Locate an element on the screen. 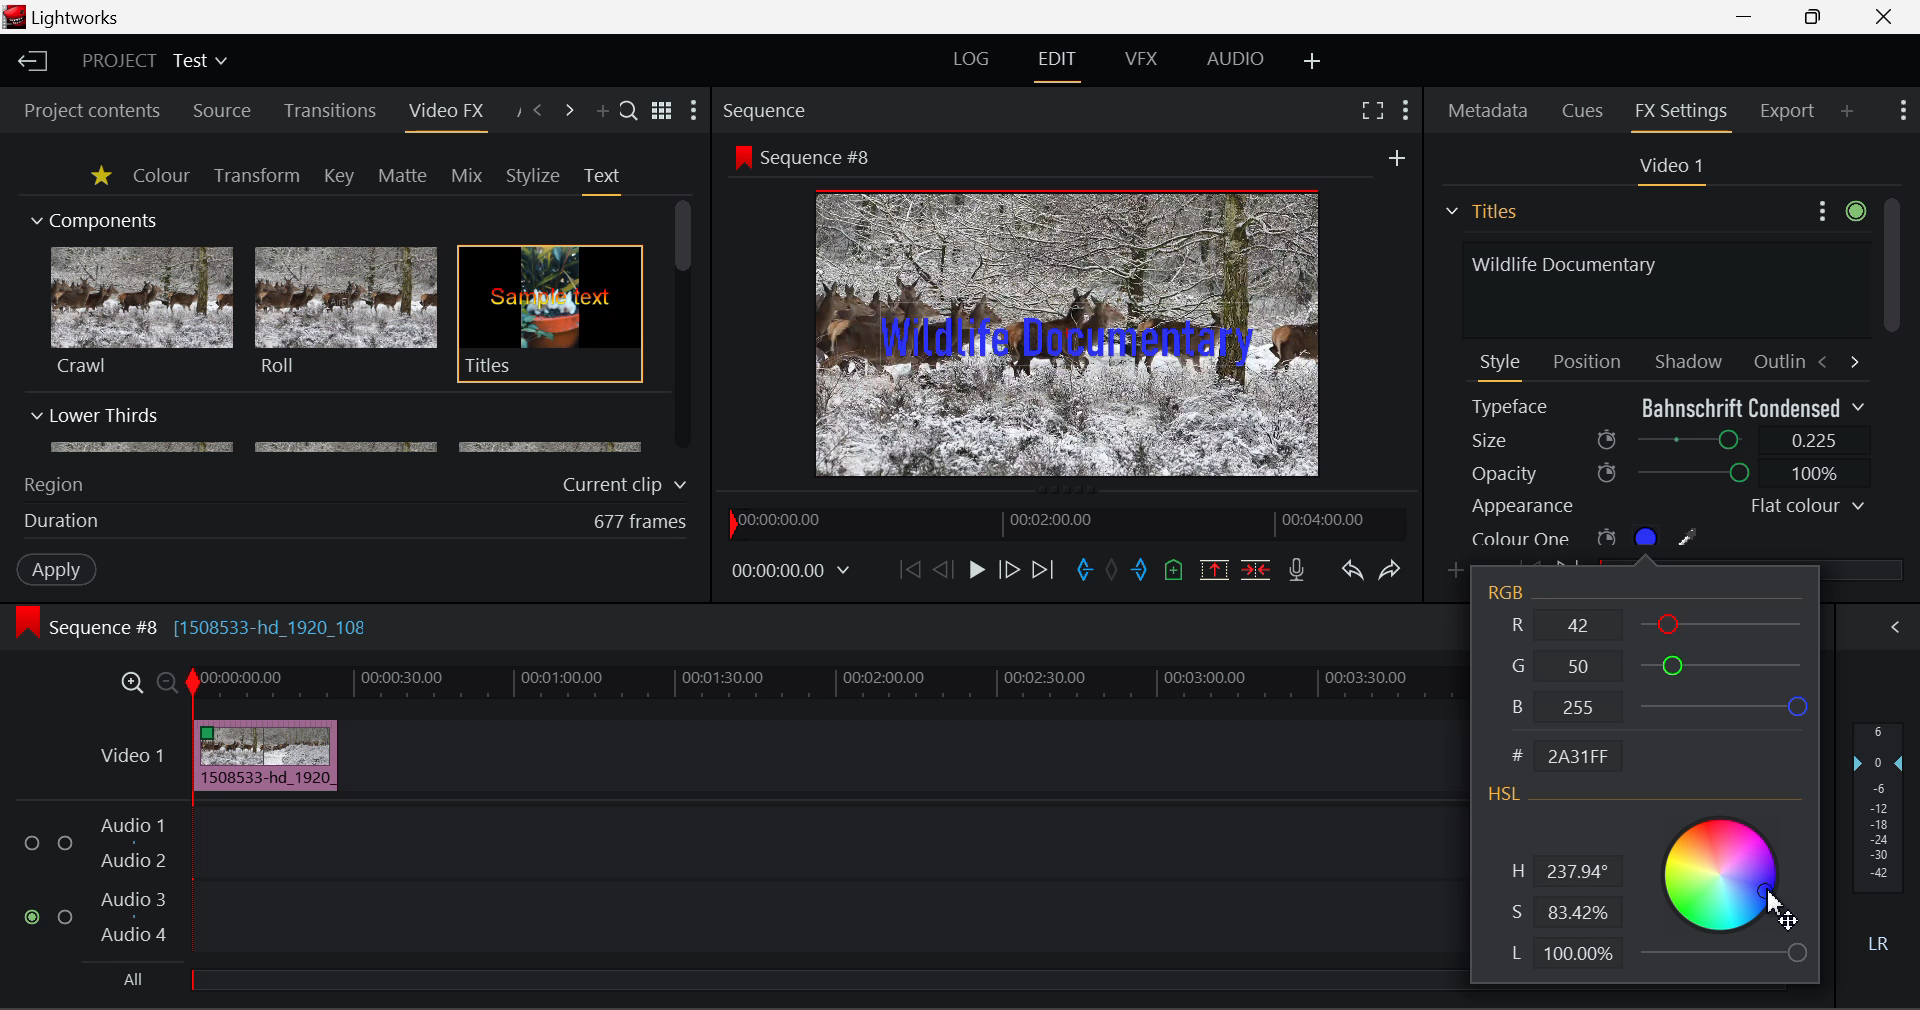 The height and width of the screenshot is (1010, 1920). AUDIO Layout is located at coordinates (1234, 61).